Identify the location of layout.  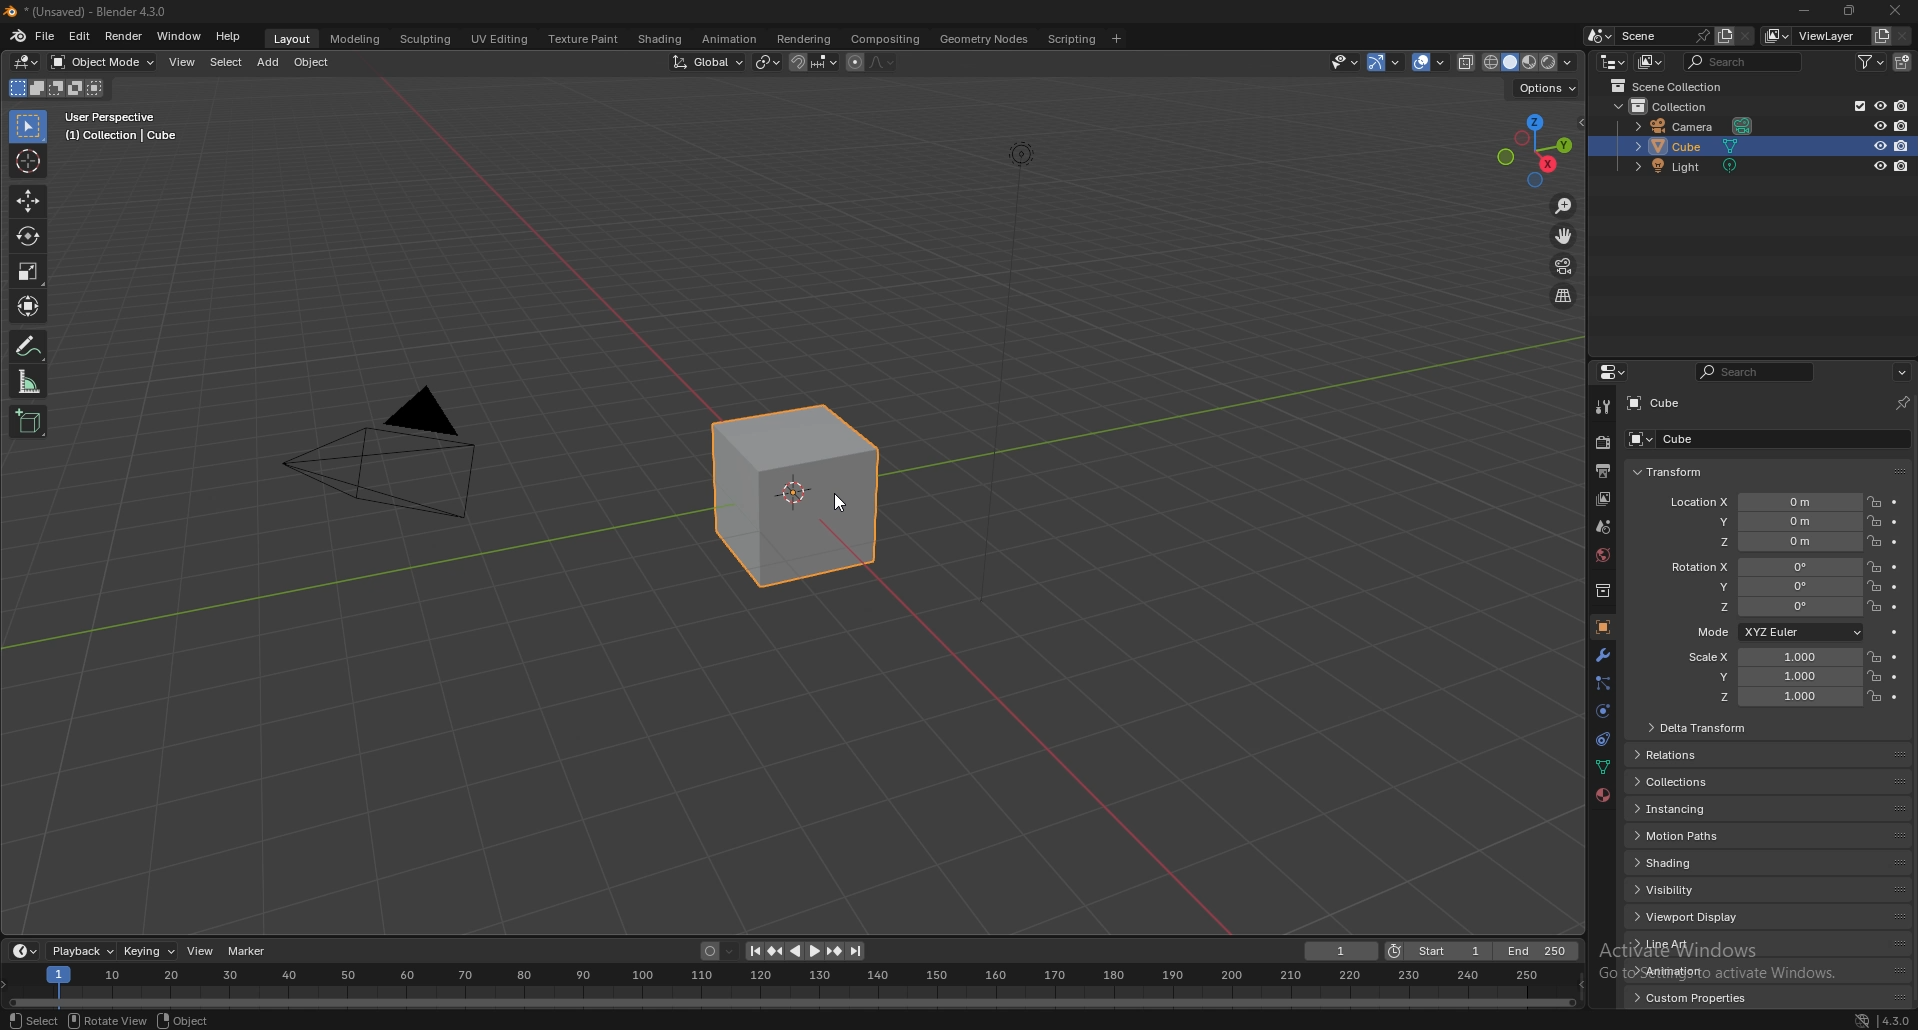
(292, 39).